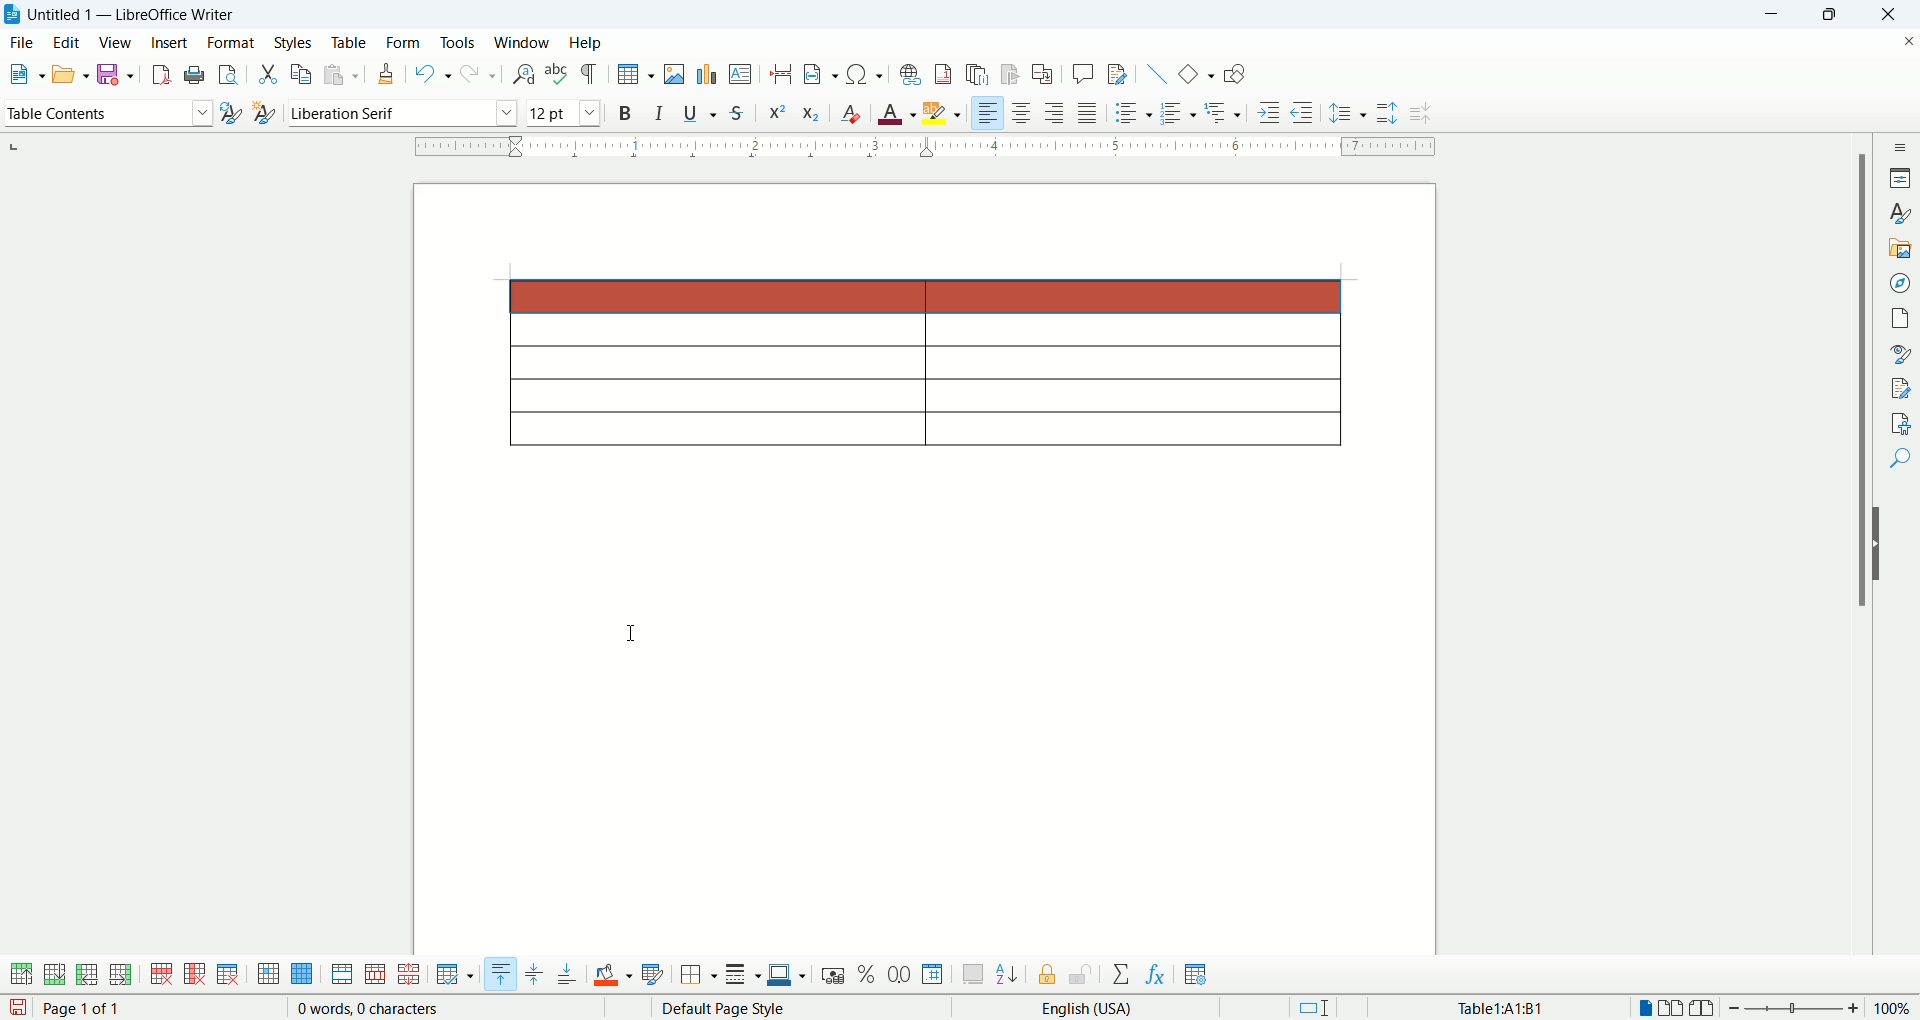 The image size is (1920, 1020). What do you see at coordinates (1882, 544) in the screenshot?
I see `hide` at bounding box center [1882, 544].